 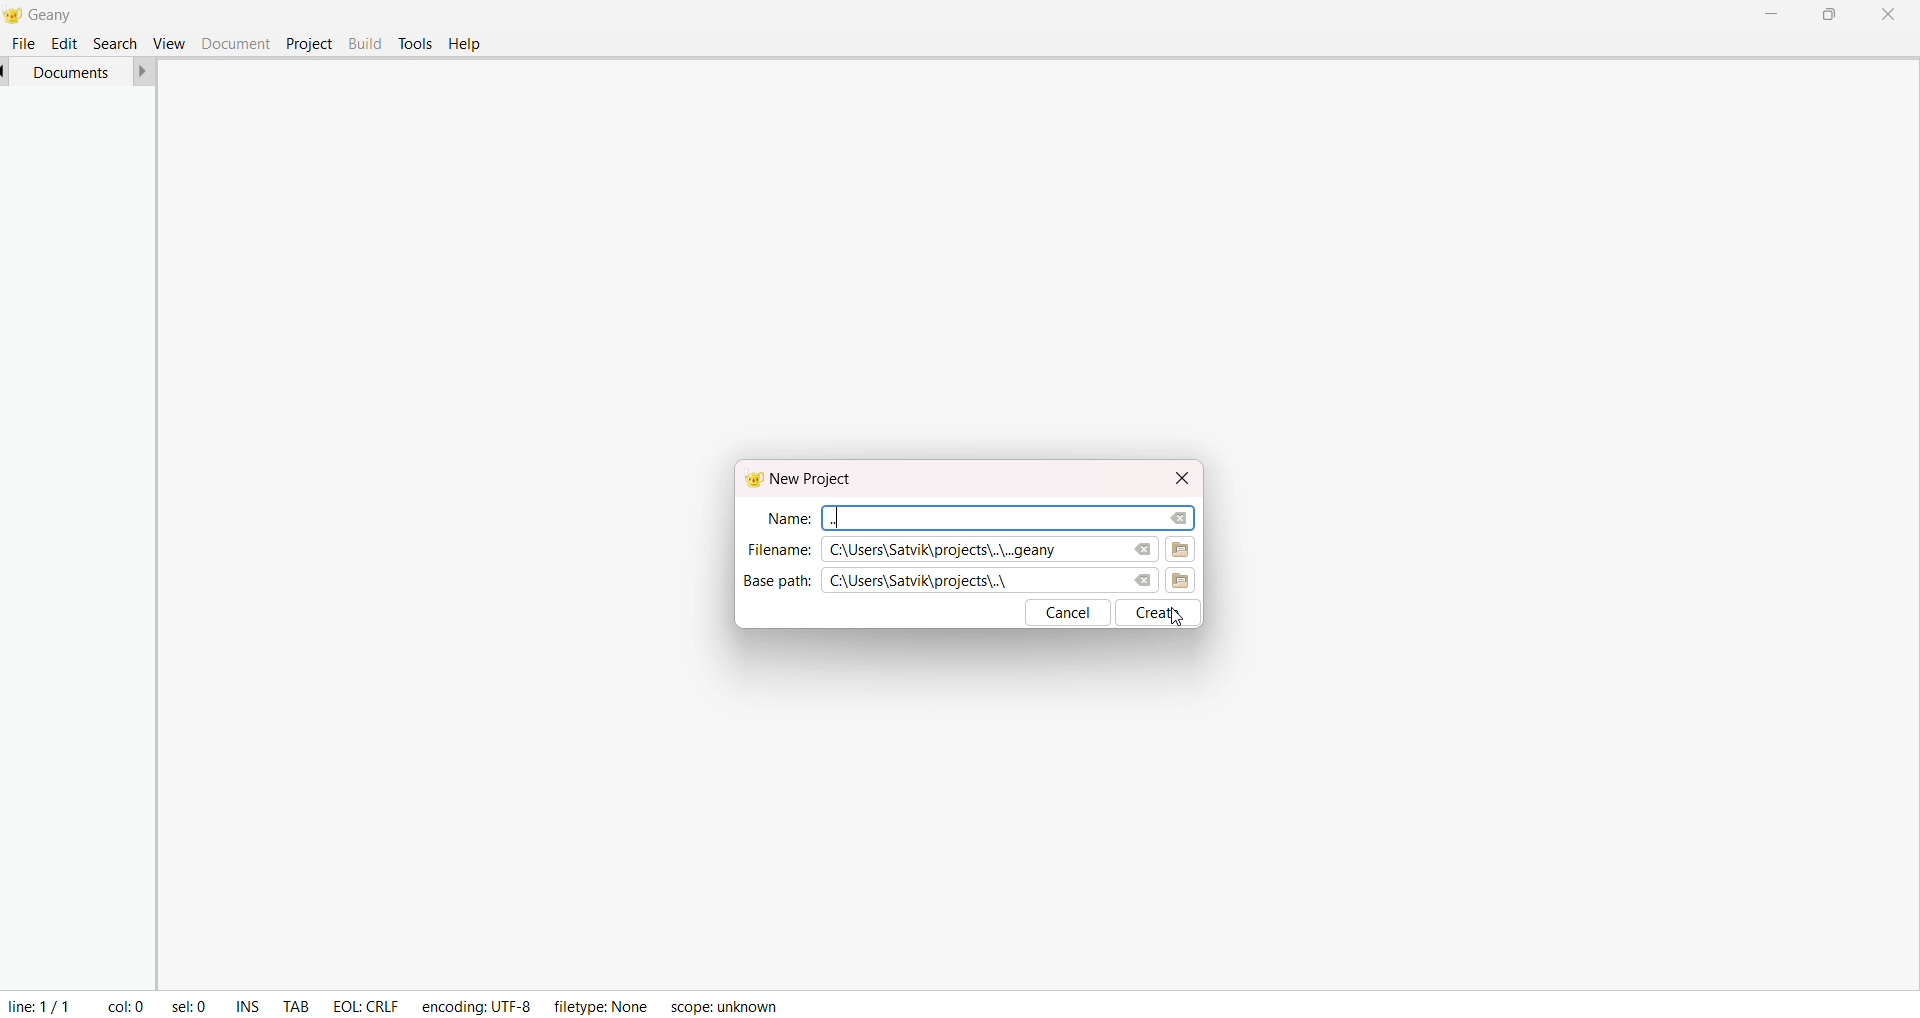 I want to click on cancel, so click(x=1066, y=612).